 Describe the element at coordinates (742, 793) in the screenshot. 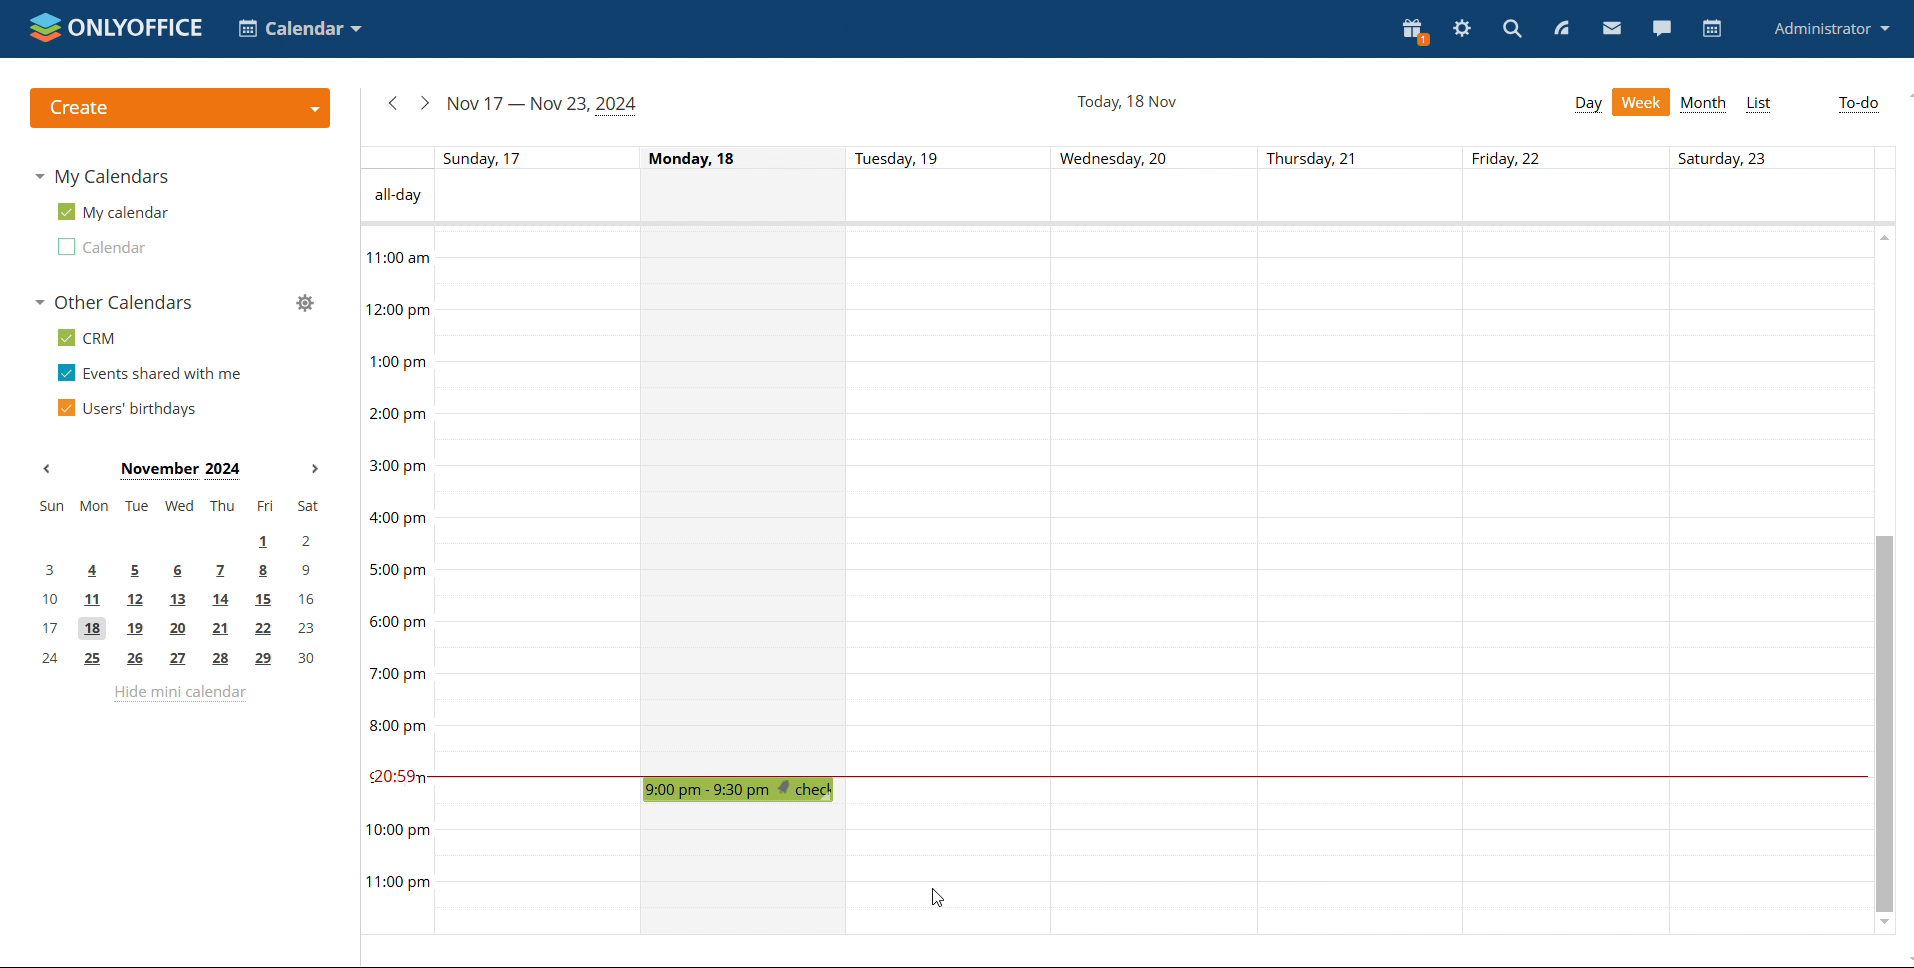

I see `check-in meeting set` at that location.